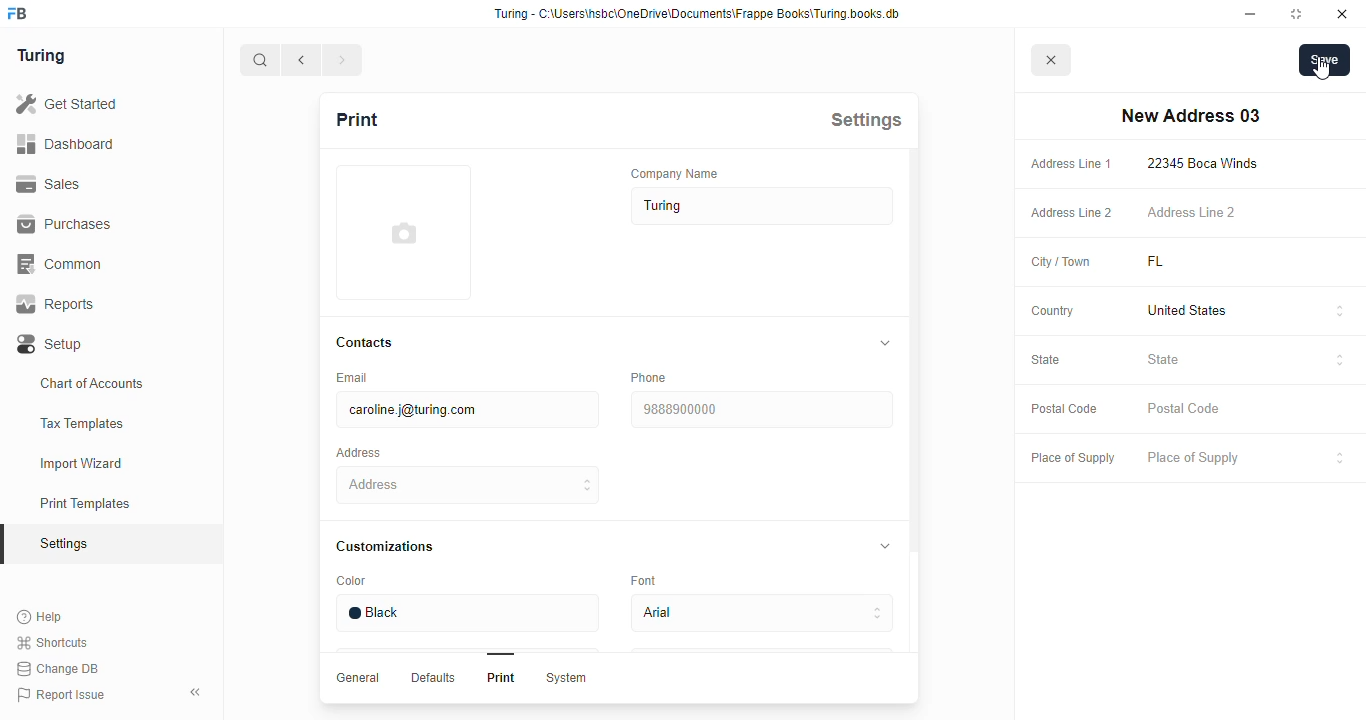  Describe the element at coordinates (61, 695) in the screenshot. I see `report issue` at that location.